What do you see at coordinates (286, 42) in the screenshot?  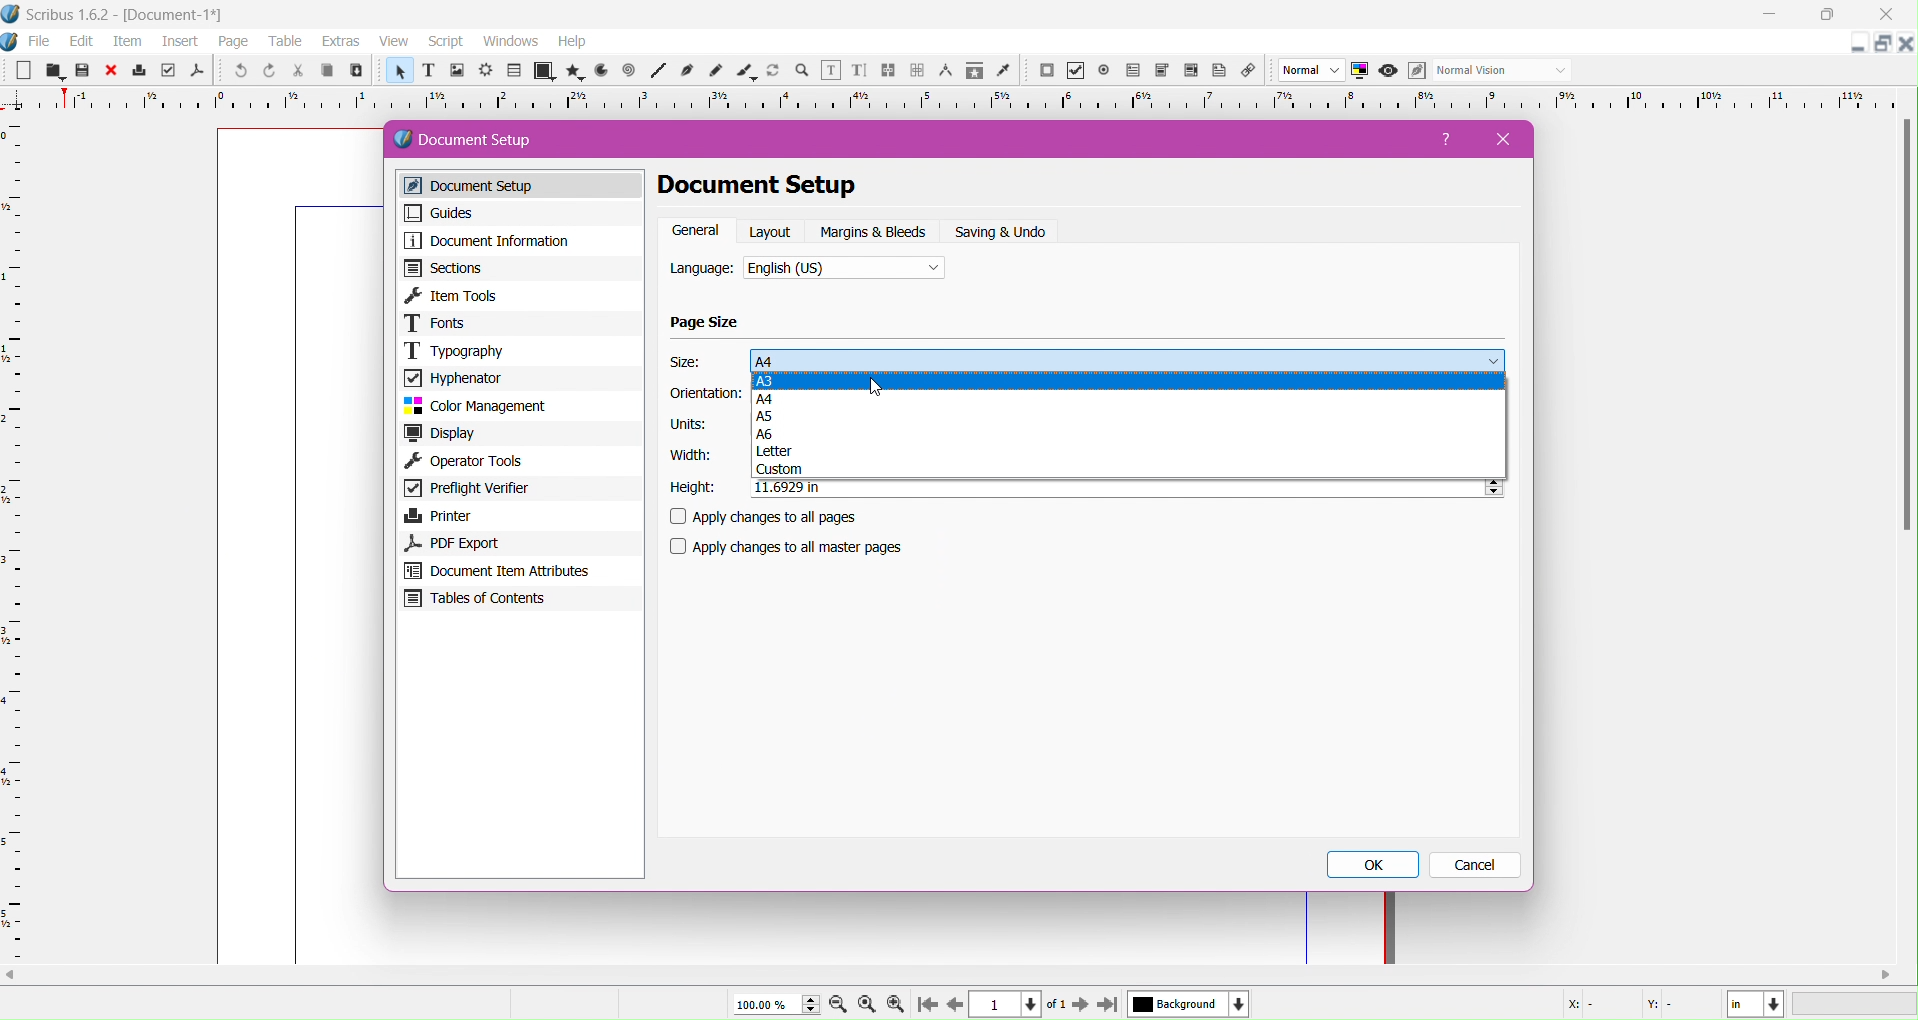 I see `table menu` at bounding box center [286, 42].